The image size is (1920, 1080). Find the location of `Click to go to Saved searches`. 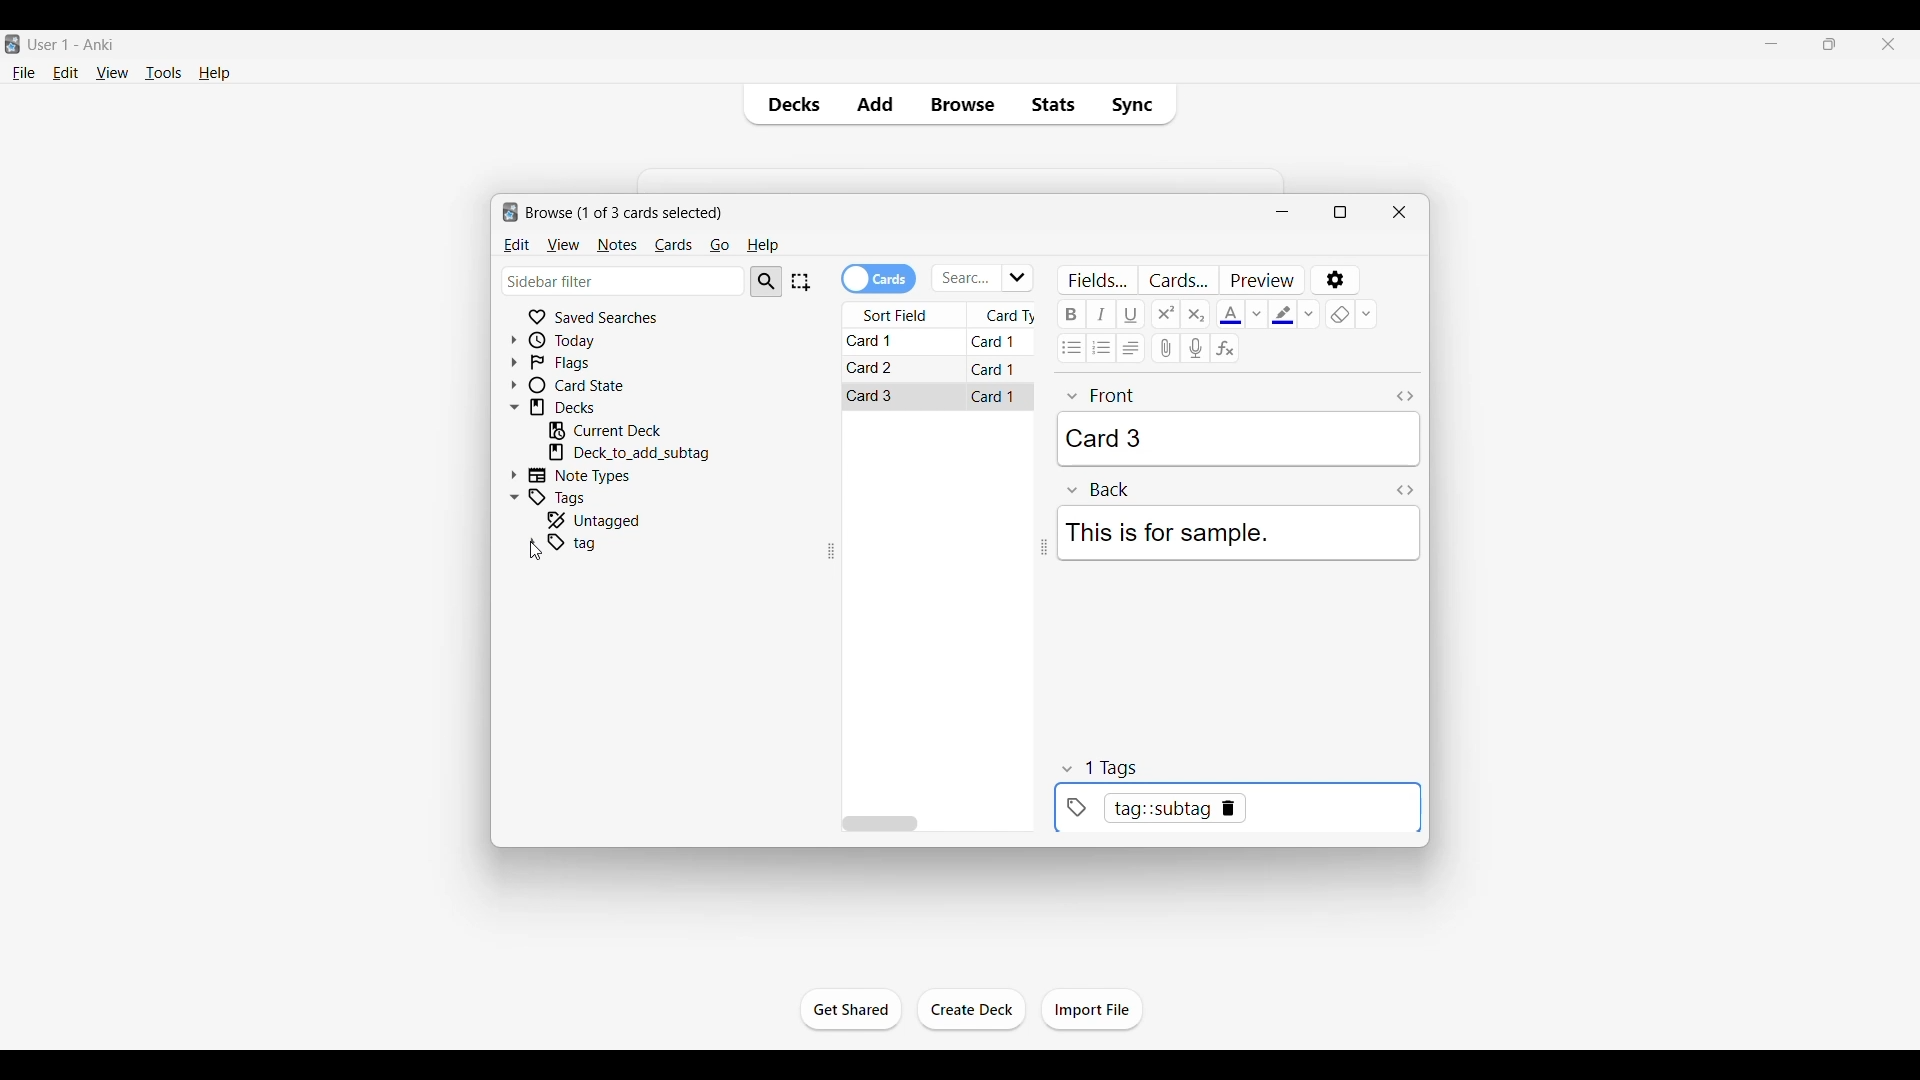

Click to go to Saved searches is located at coordinates (591, 317).